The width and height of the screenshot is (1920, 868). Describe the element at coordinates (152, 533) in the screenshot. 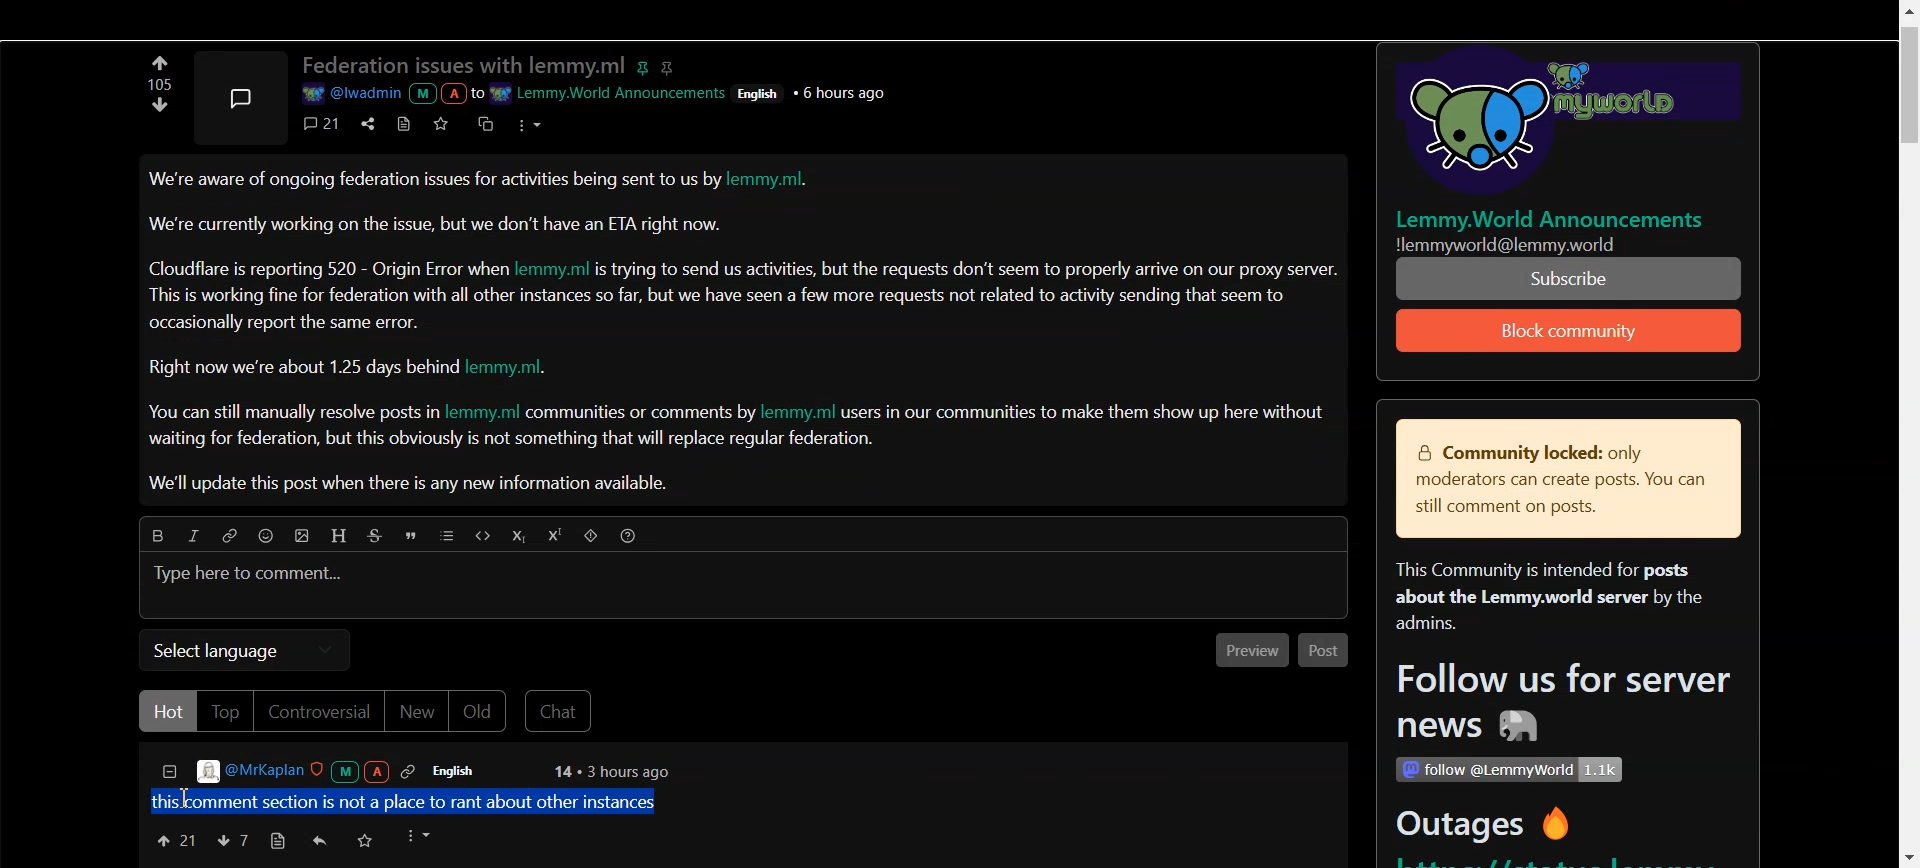

I see `Bold` at that location.